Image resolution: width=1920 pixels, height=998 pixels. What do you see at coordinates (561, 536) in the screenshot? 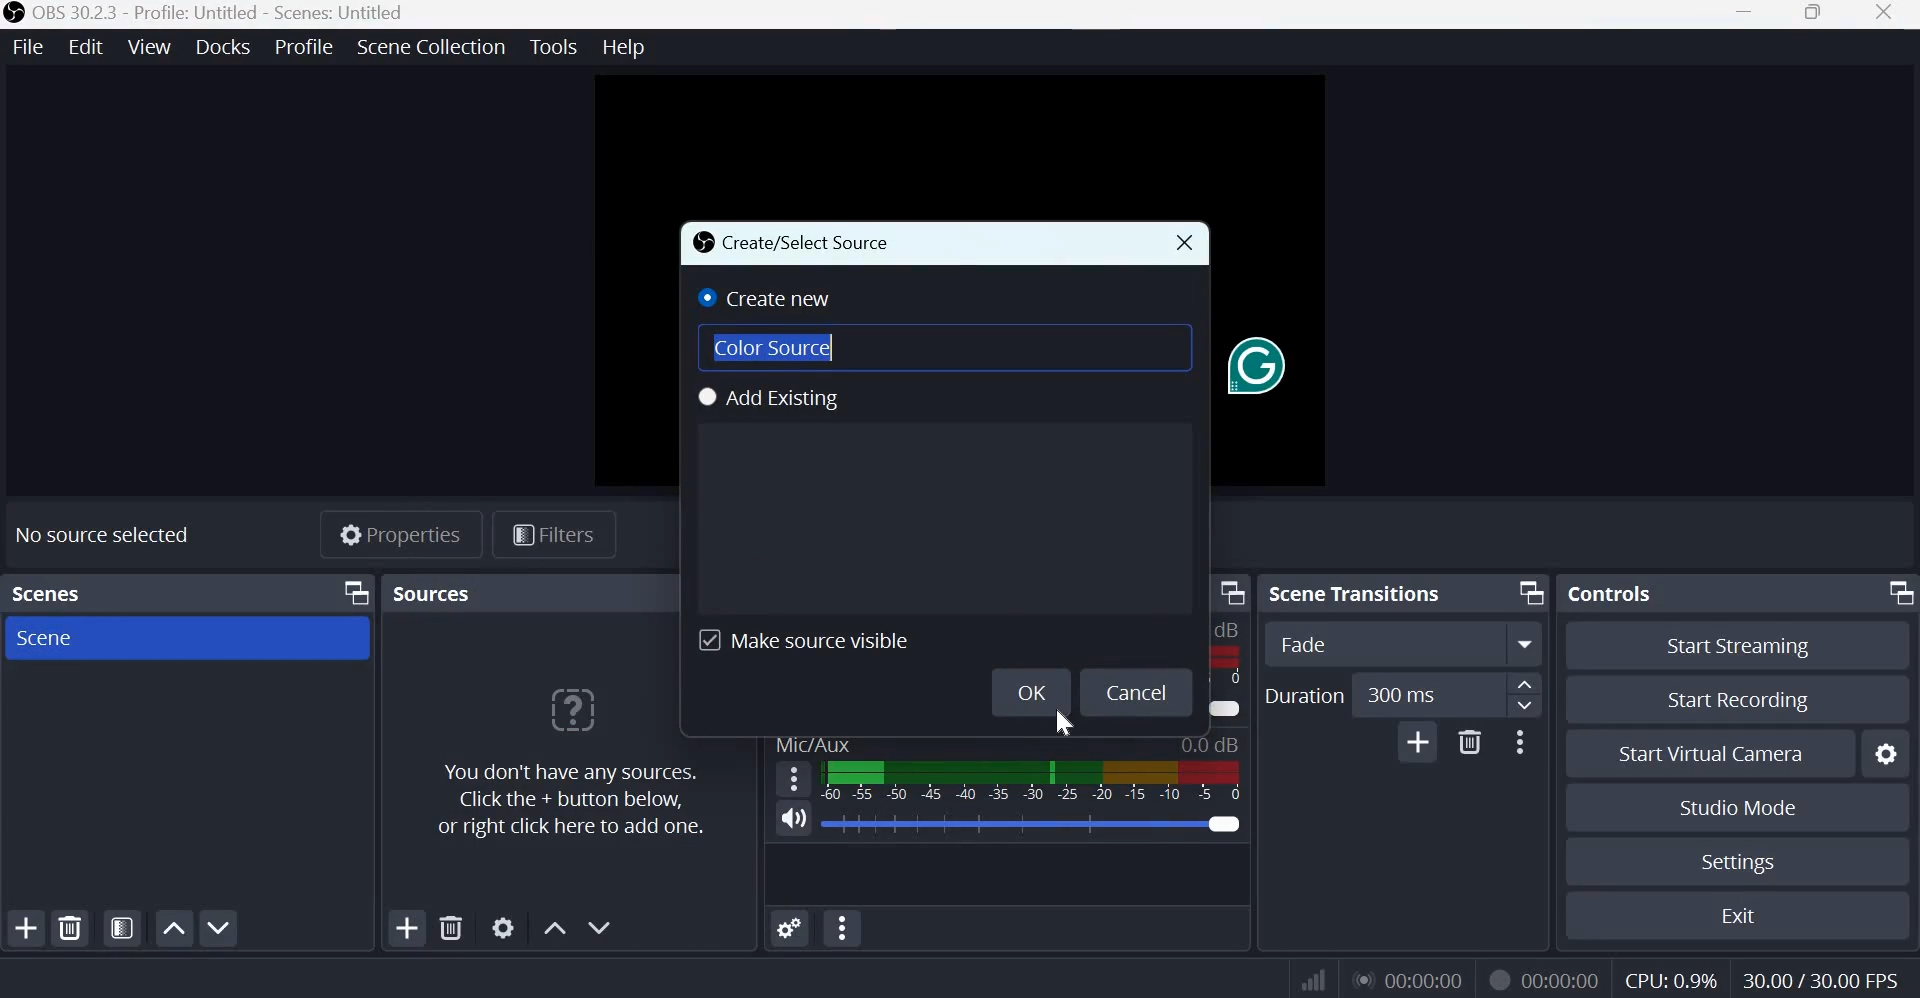
I see `Filters` at bounding box center [561, 536].